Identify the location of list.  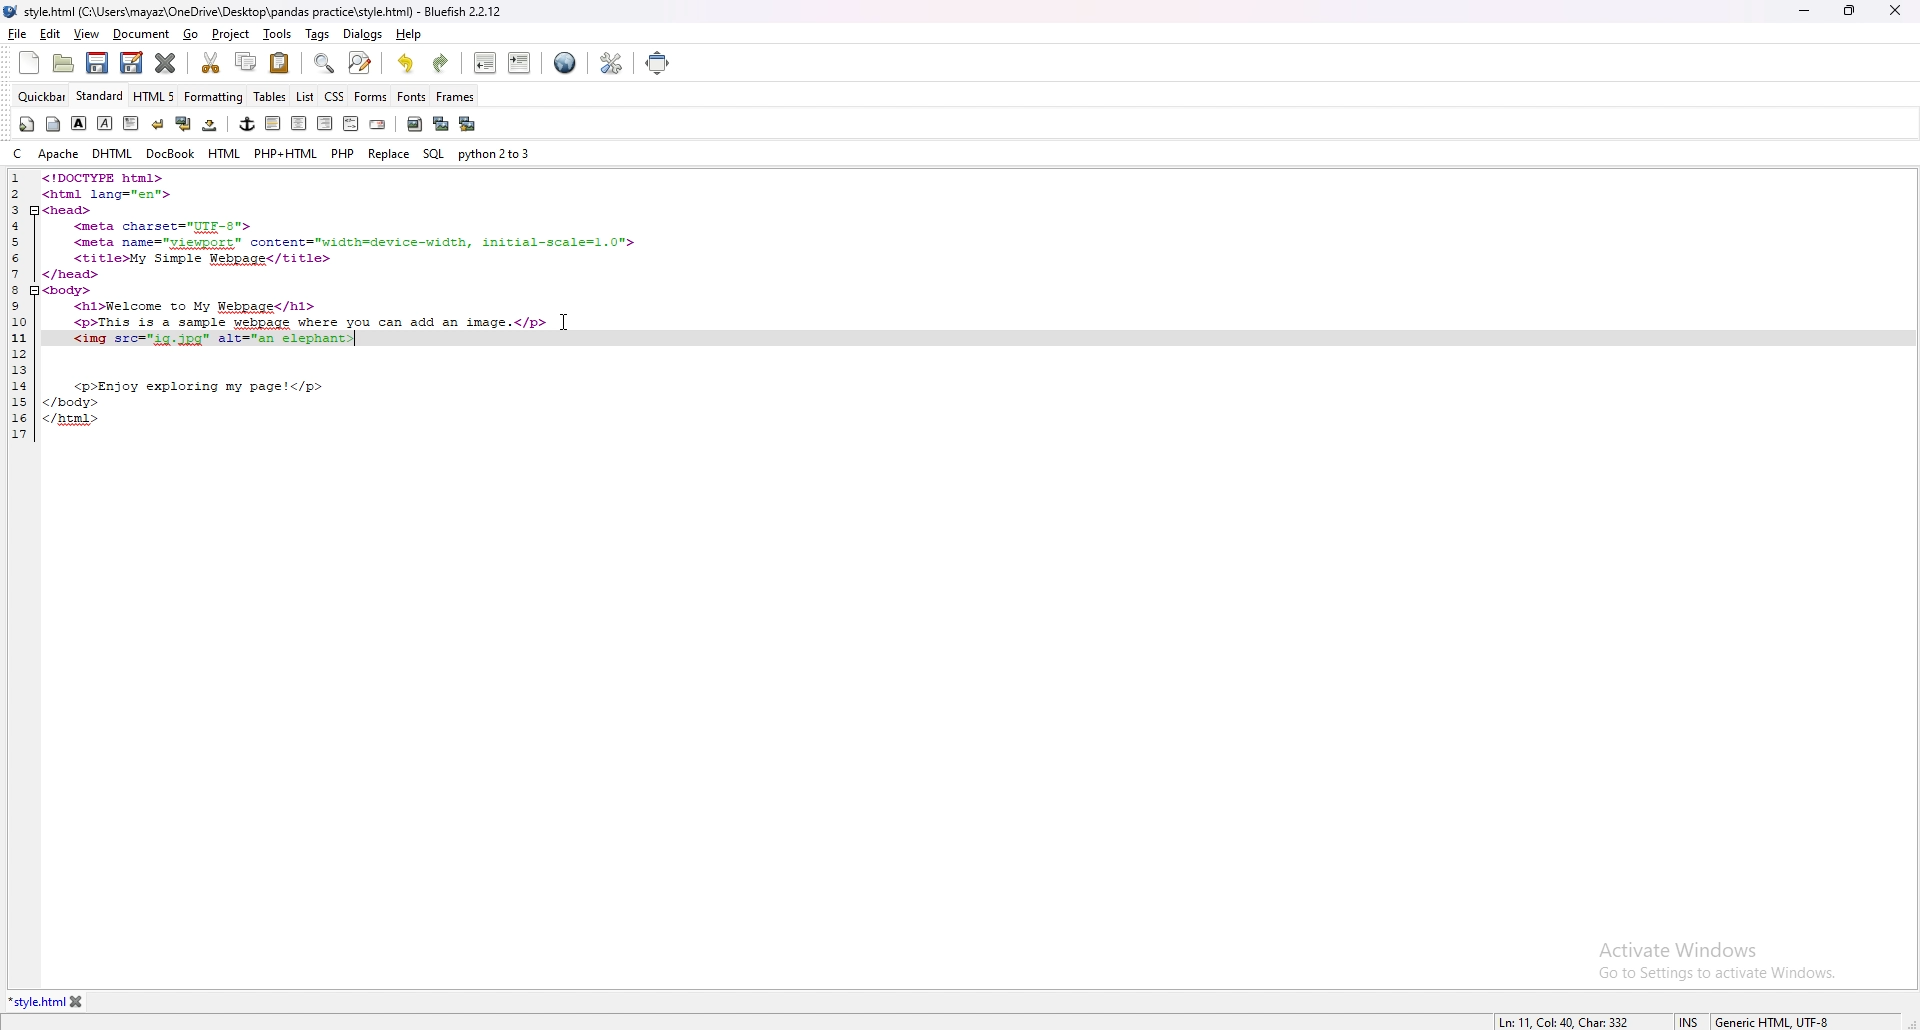
(305, 98).